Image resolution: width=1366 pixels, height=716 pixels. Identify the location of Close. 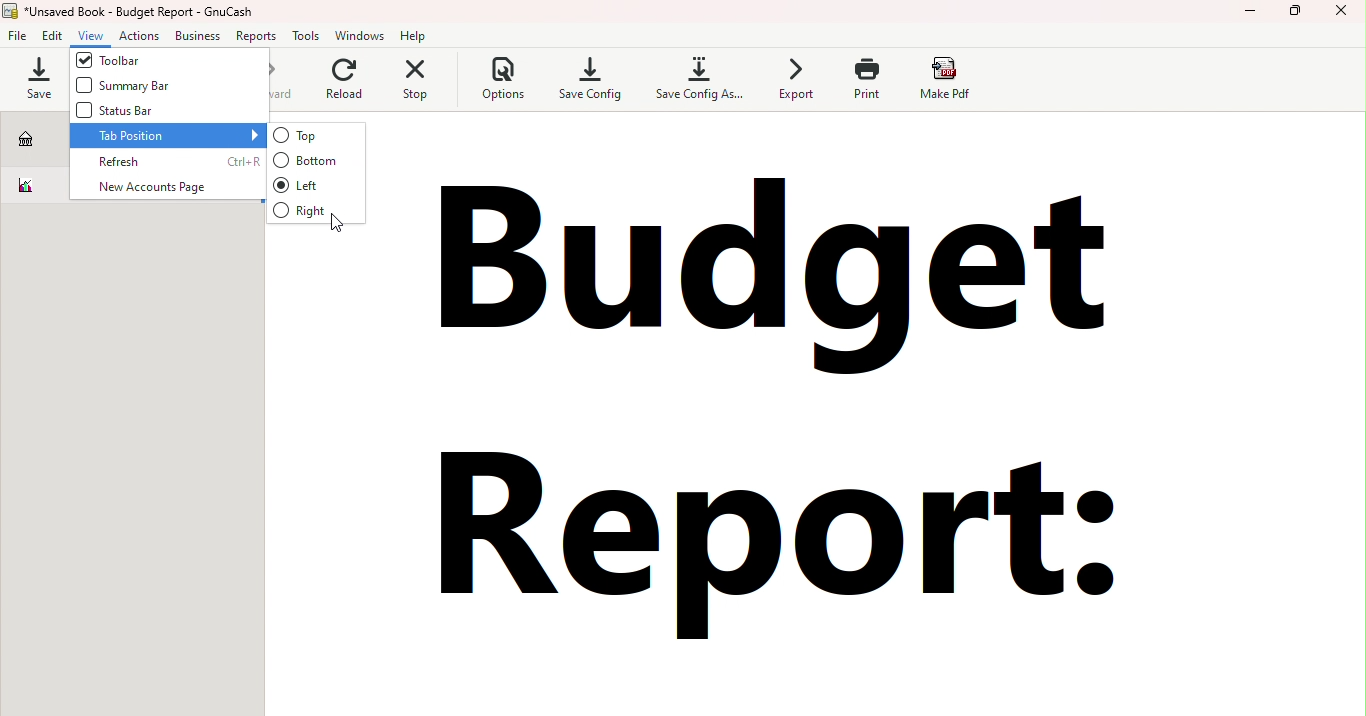
(1341, 13).